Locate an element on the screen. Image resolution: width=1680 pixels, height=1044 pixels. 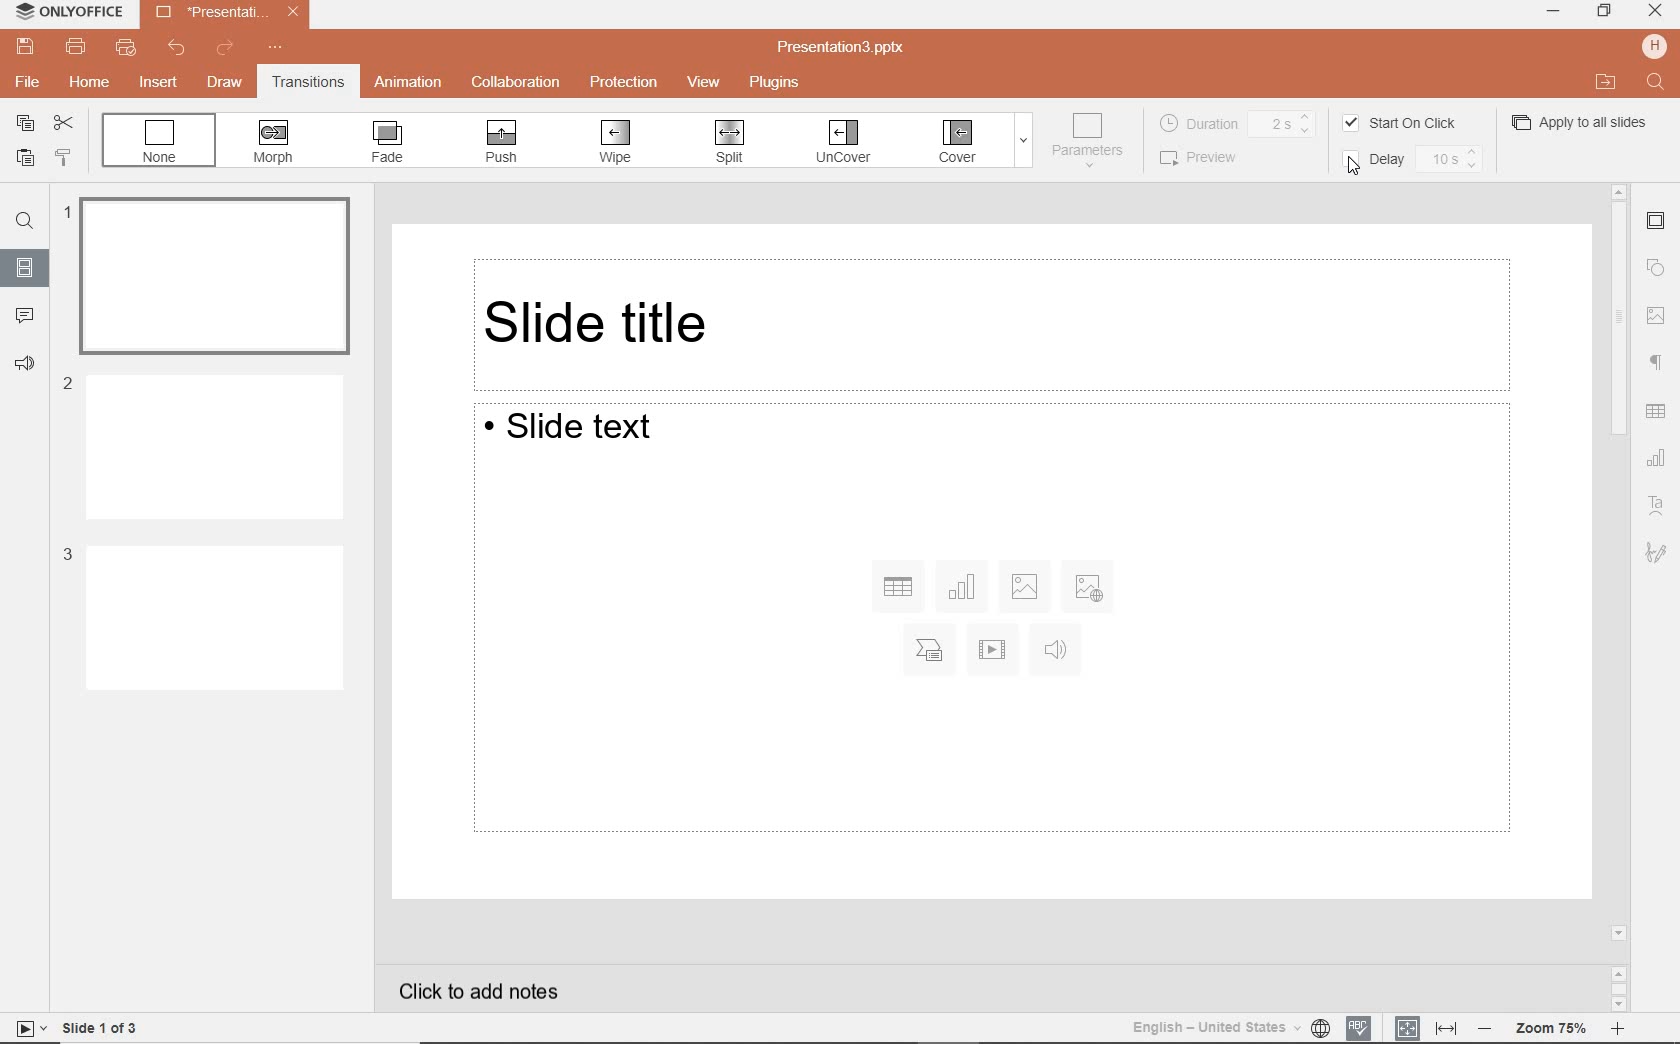
Presentation3.pptx is located at coordinates (842, 47).